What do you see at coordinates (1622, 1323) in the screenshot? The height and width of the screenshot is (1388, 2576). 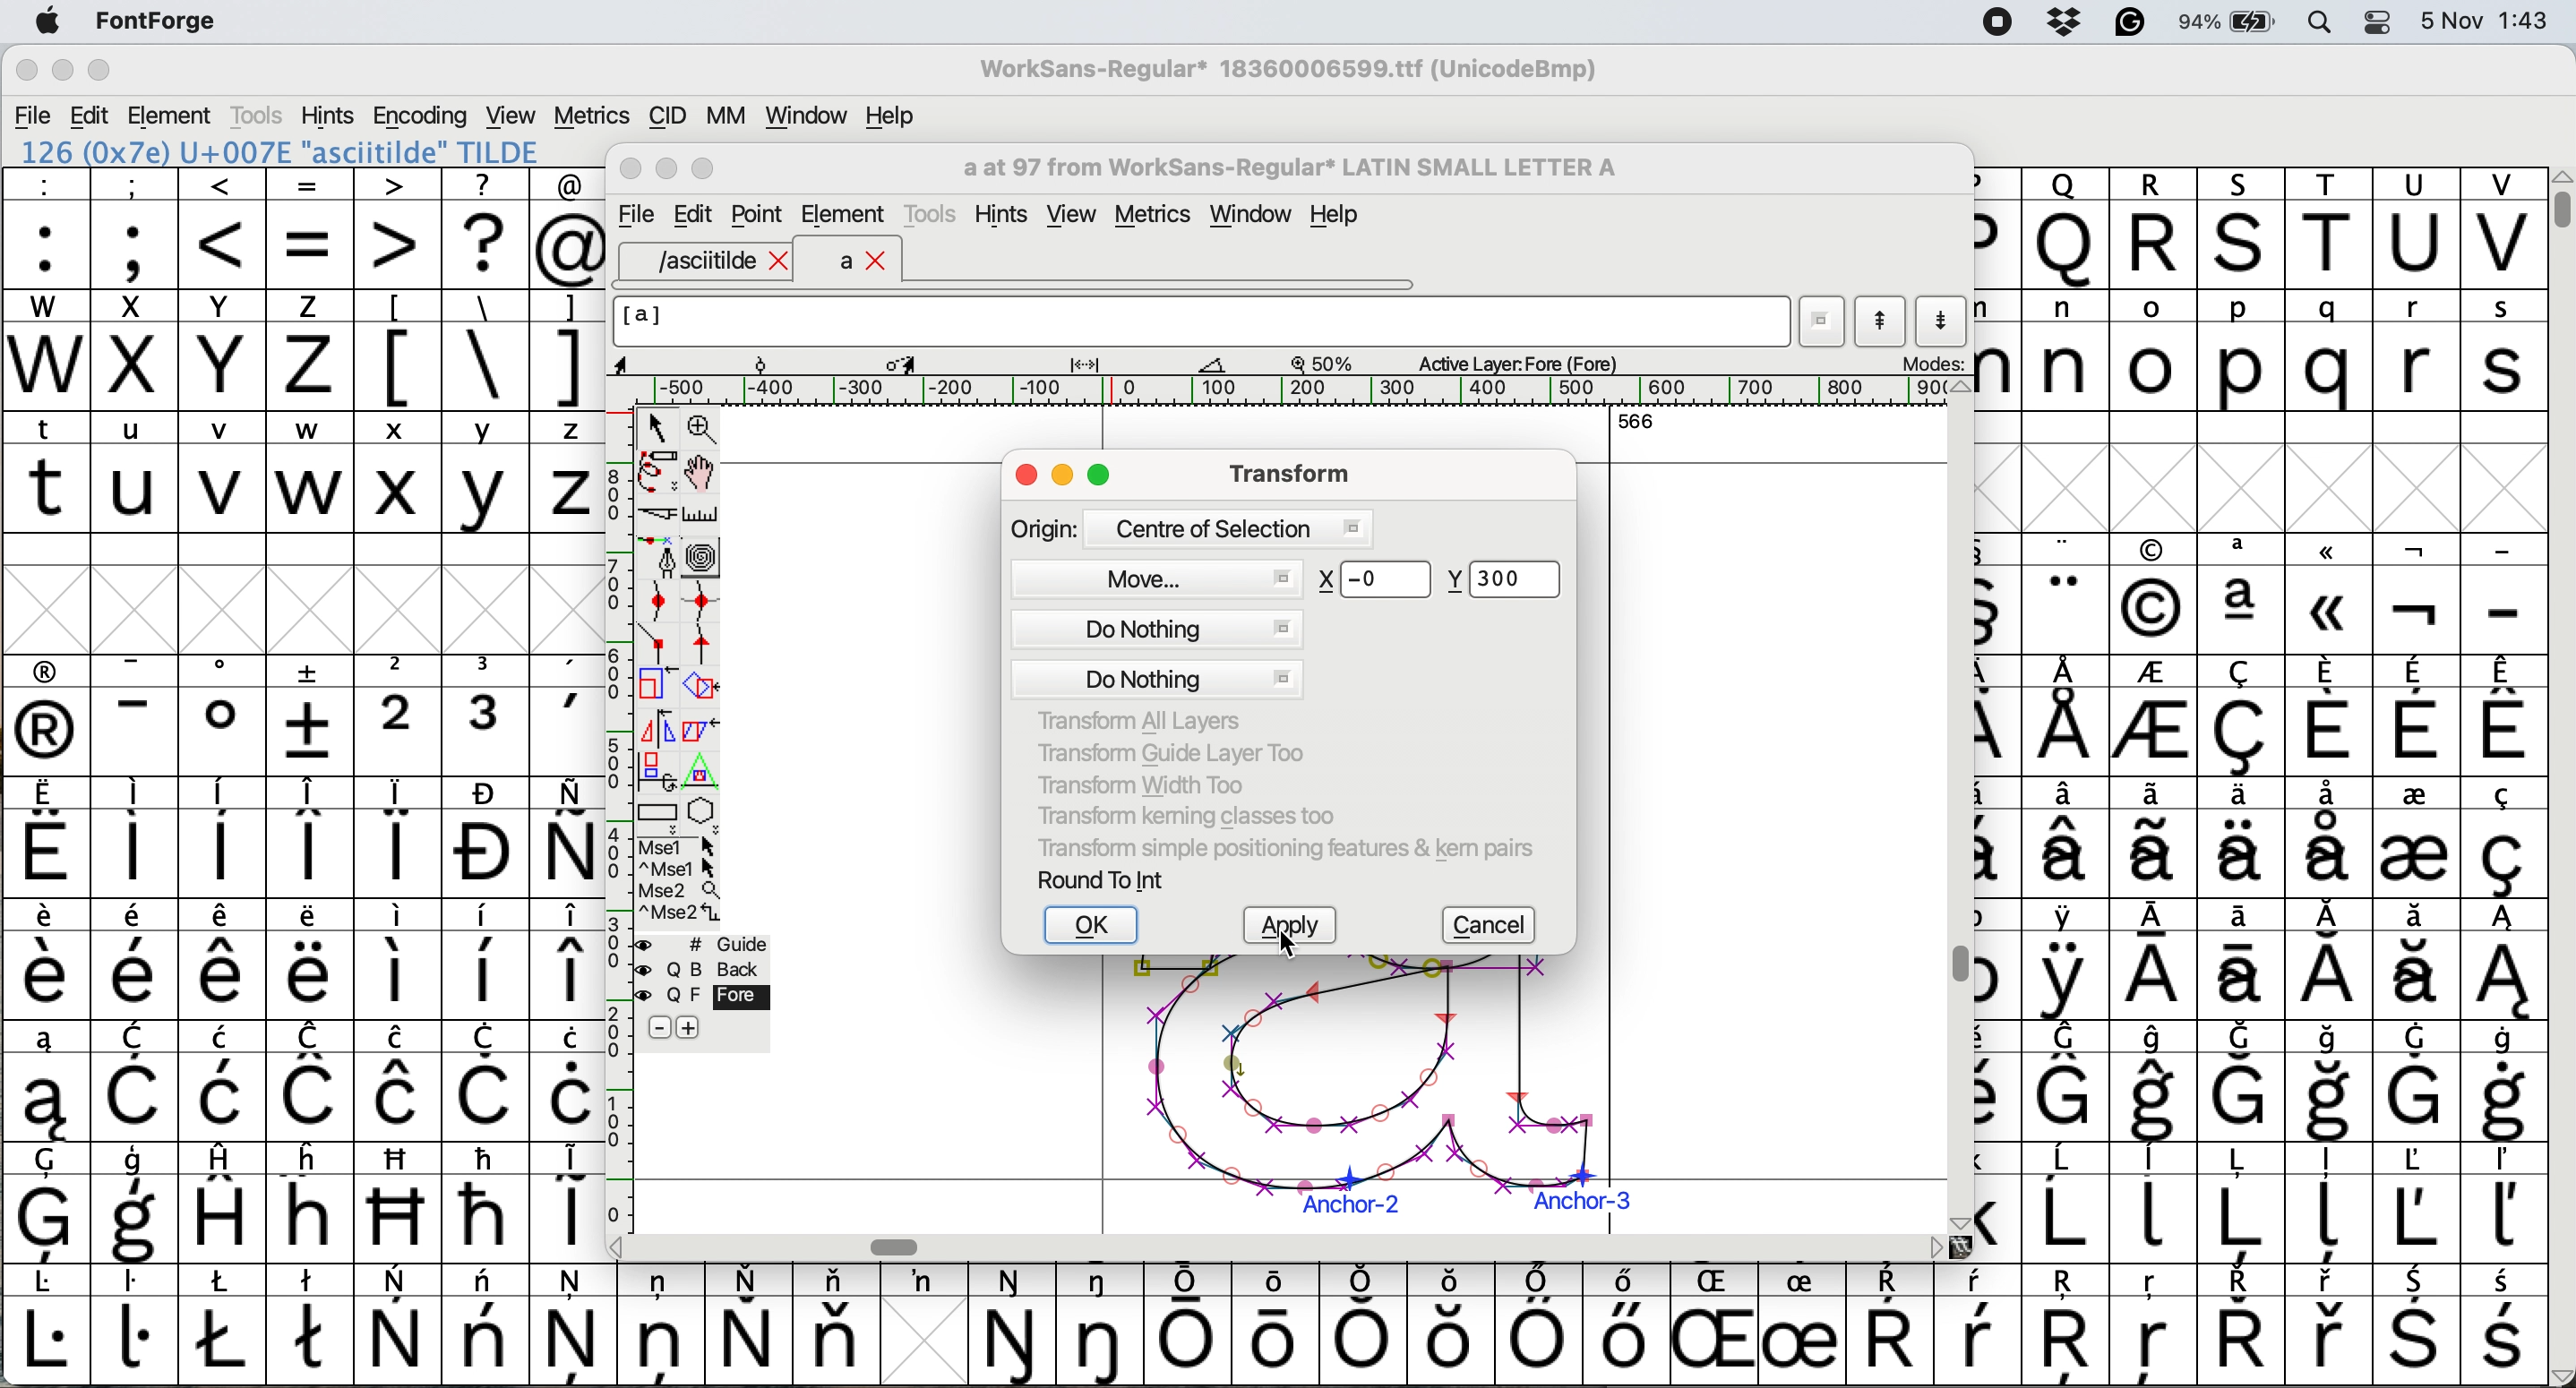 I see `symbol` at bounding box center [1622, 1323].